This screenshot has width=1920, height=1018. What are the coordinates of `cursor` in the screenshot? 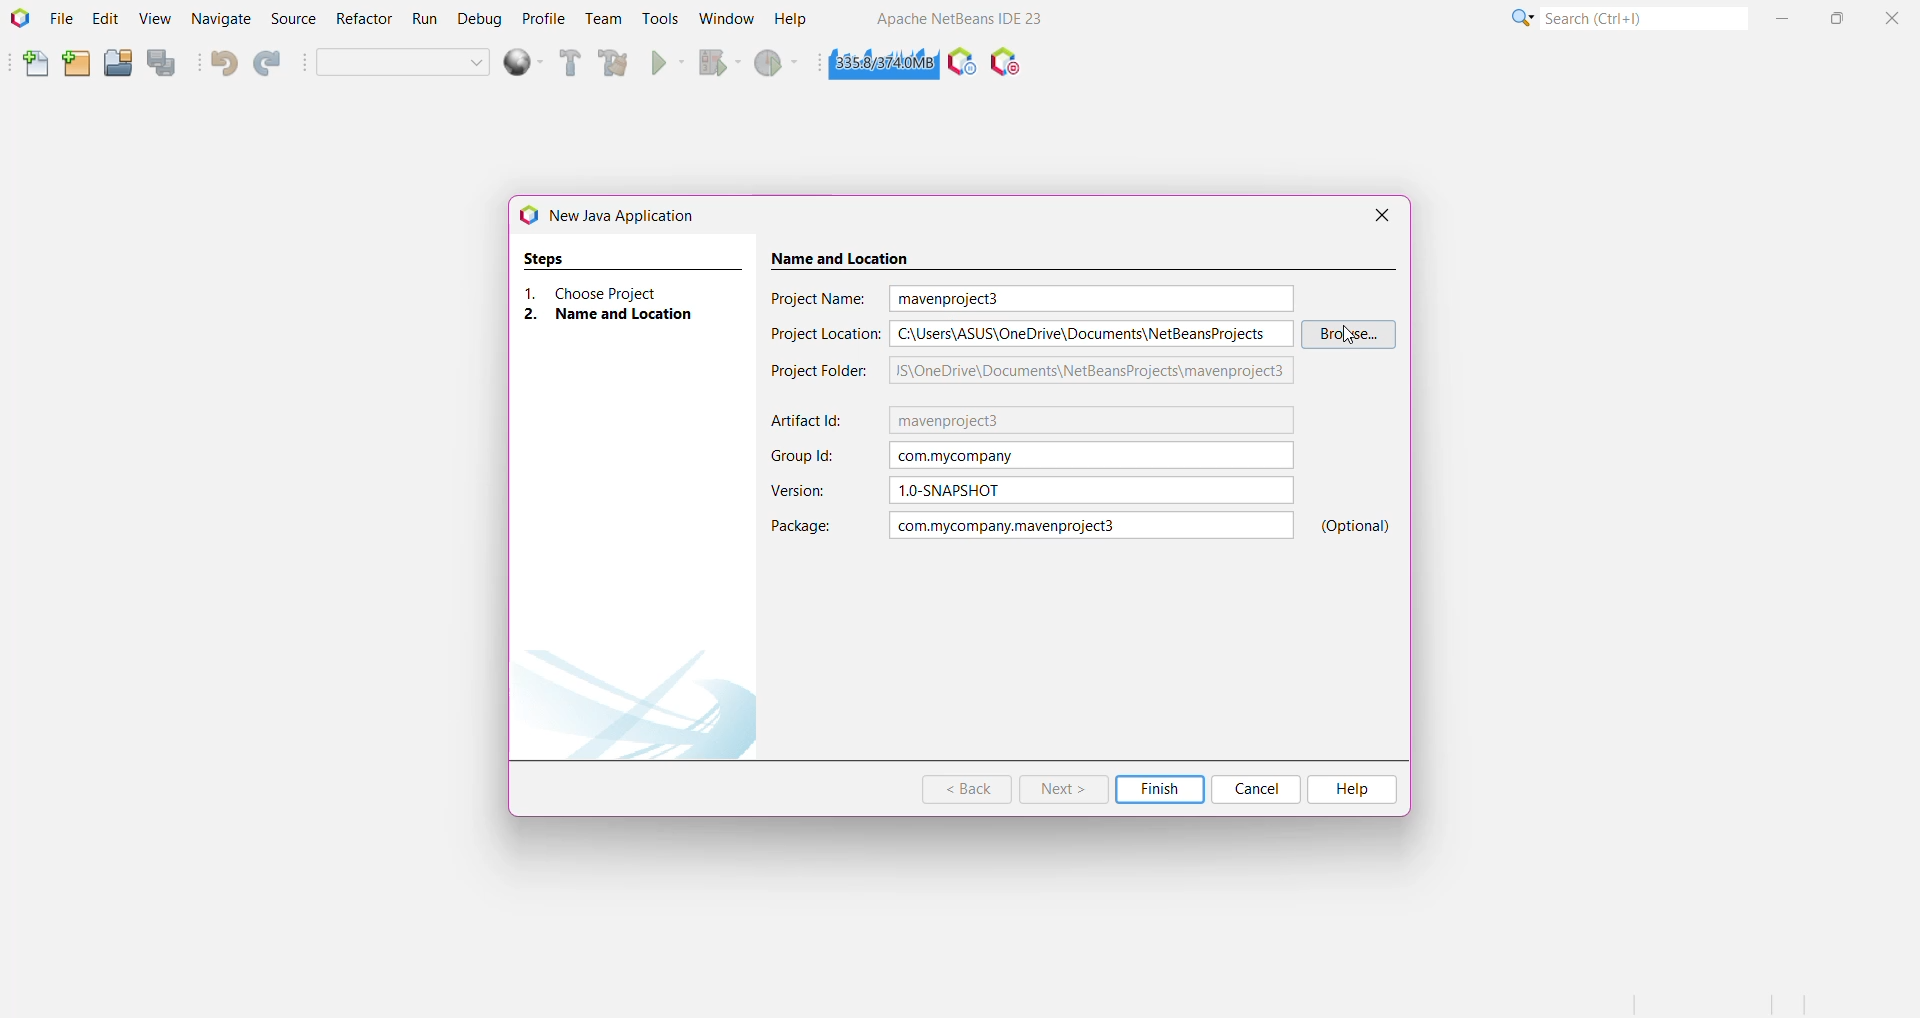 It's located at (1351, 335).